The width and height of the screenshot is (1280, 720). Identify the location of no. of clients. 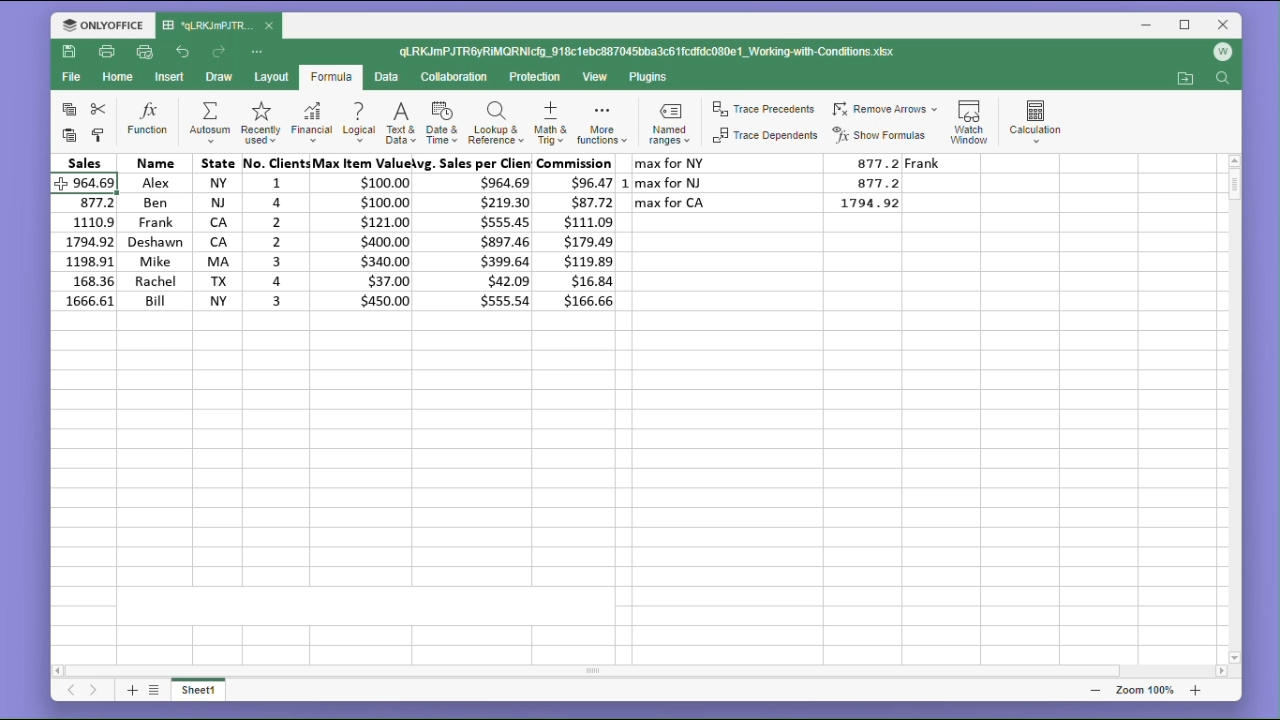
(275, 233).